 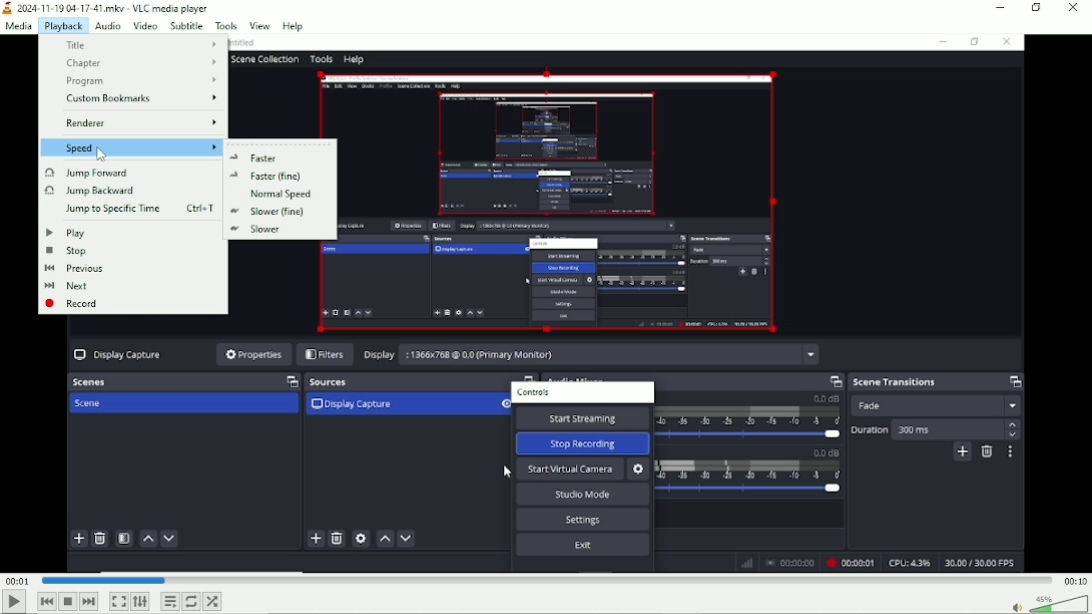 I want to click on normal speed, so click(x=277, y=193).